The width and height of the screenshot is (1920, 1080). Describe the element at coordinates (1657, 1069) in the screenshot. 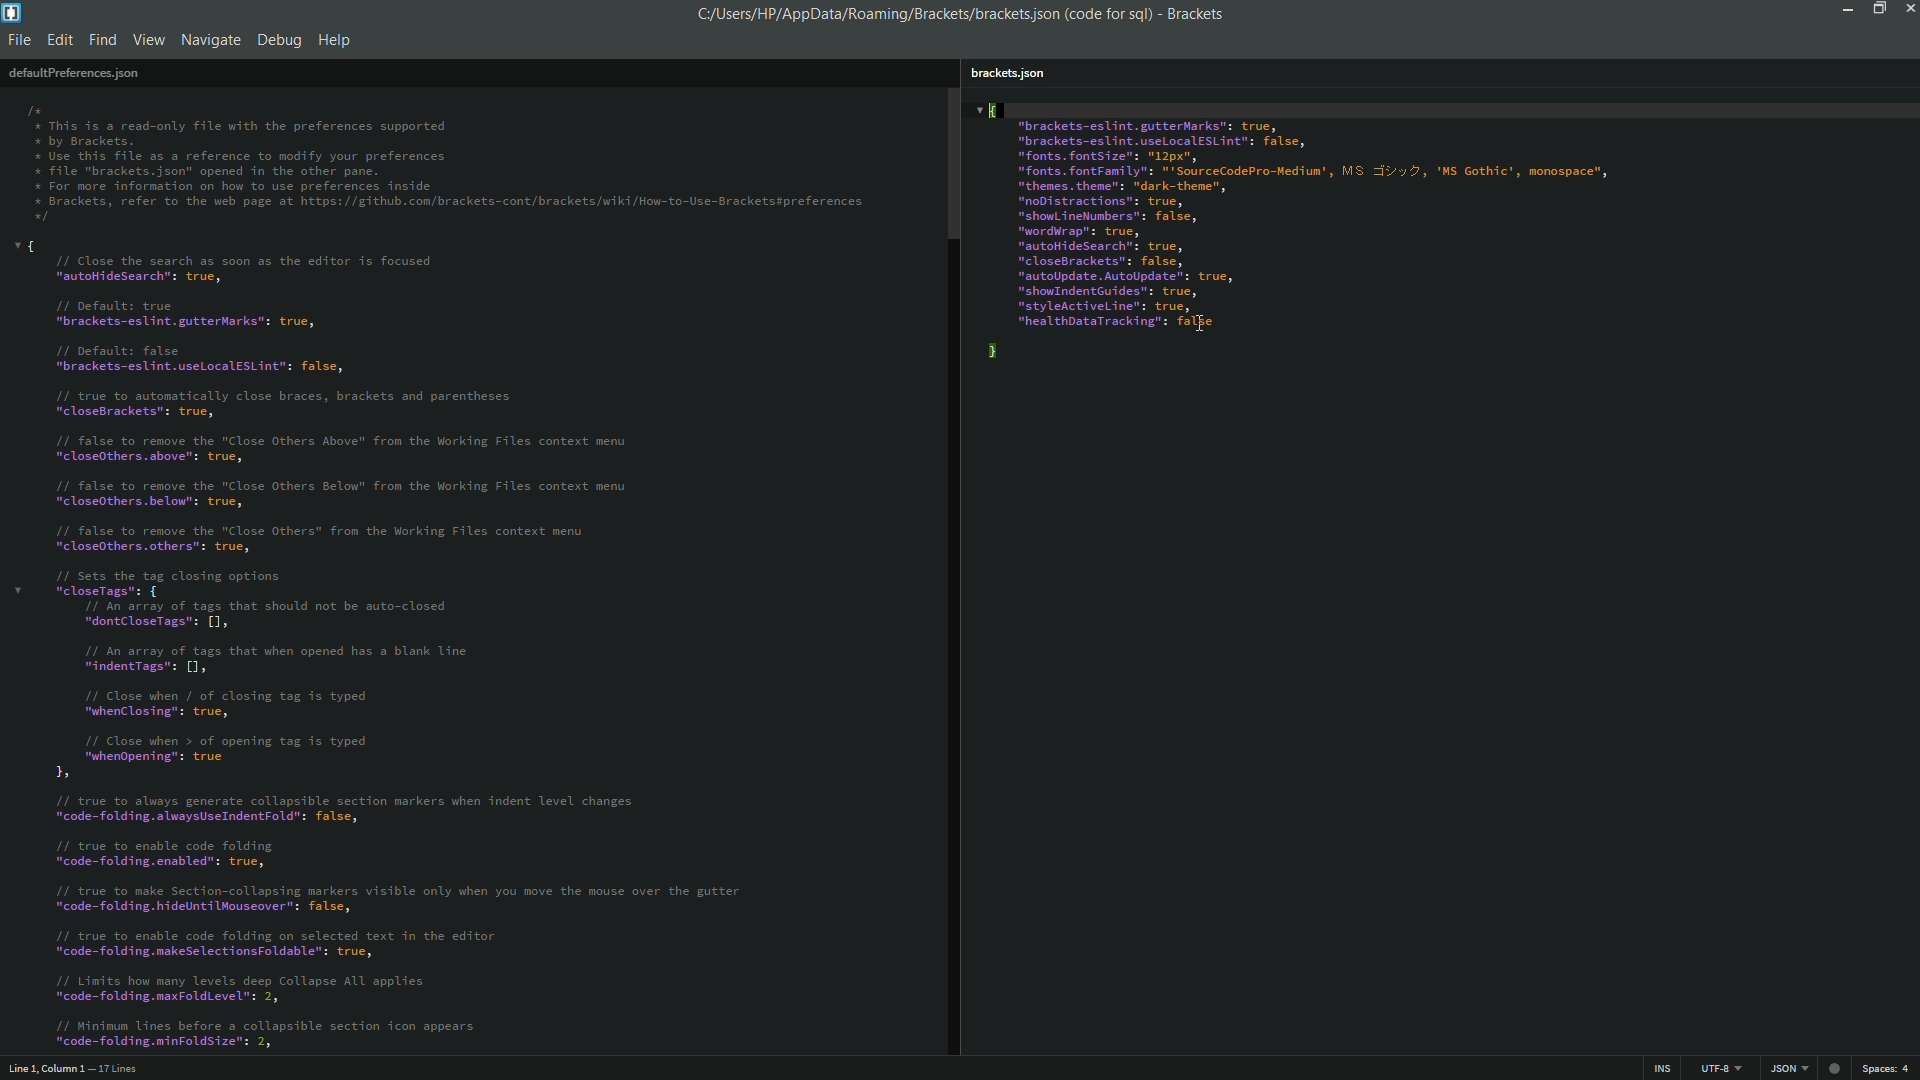

I see `INS` at that location.